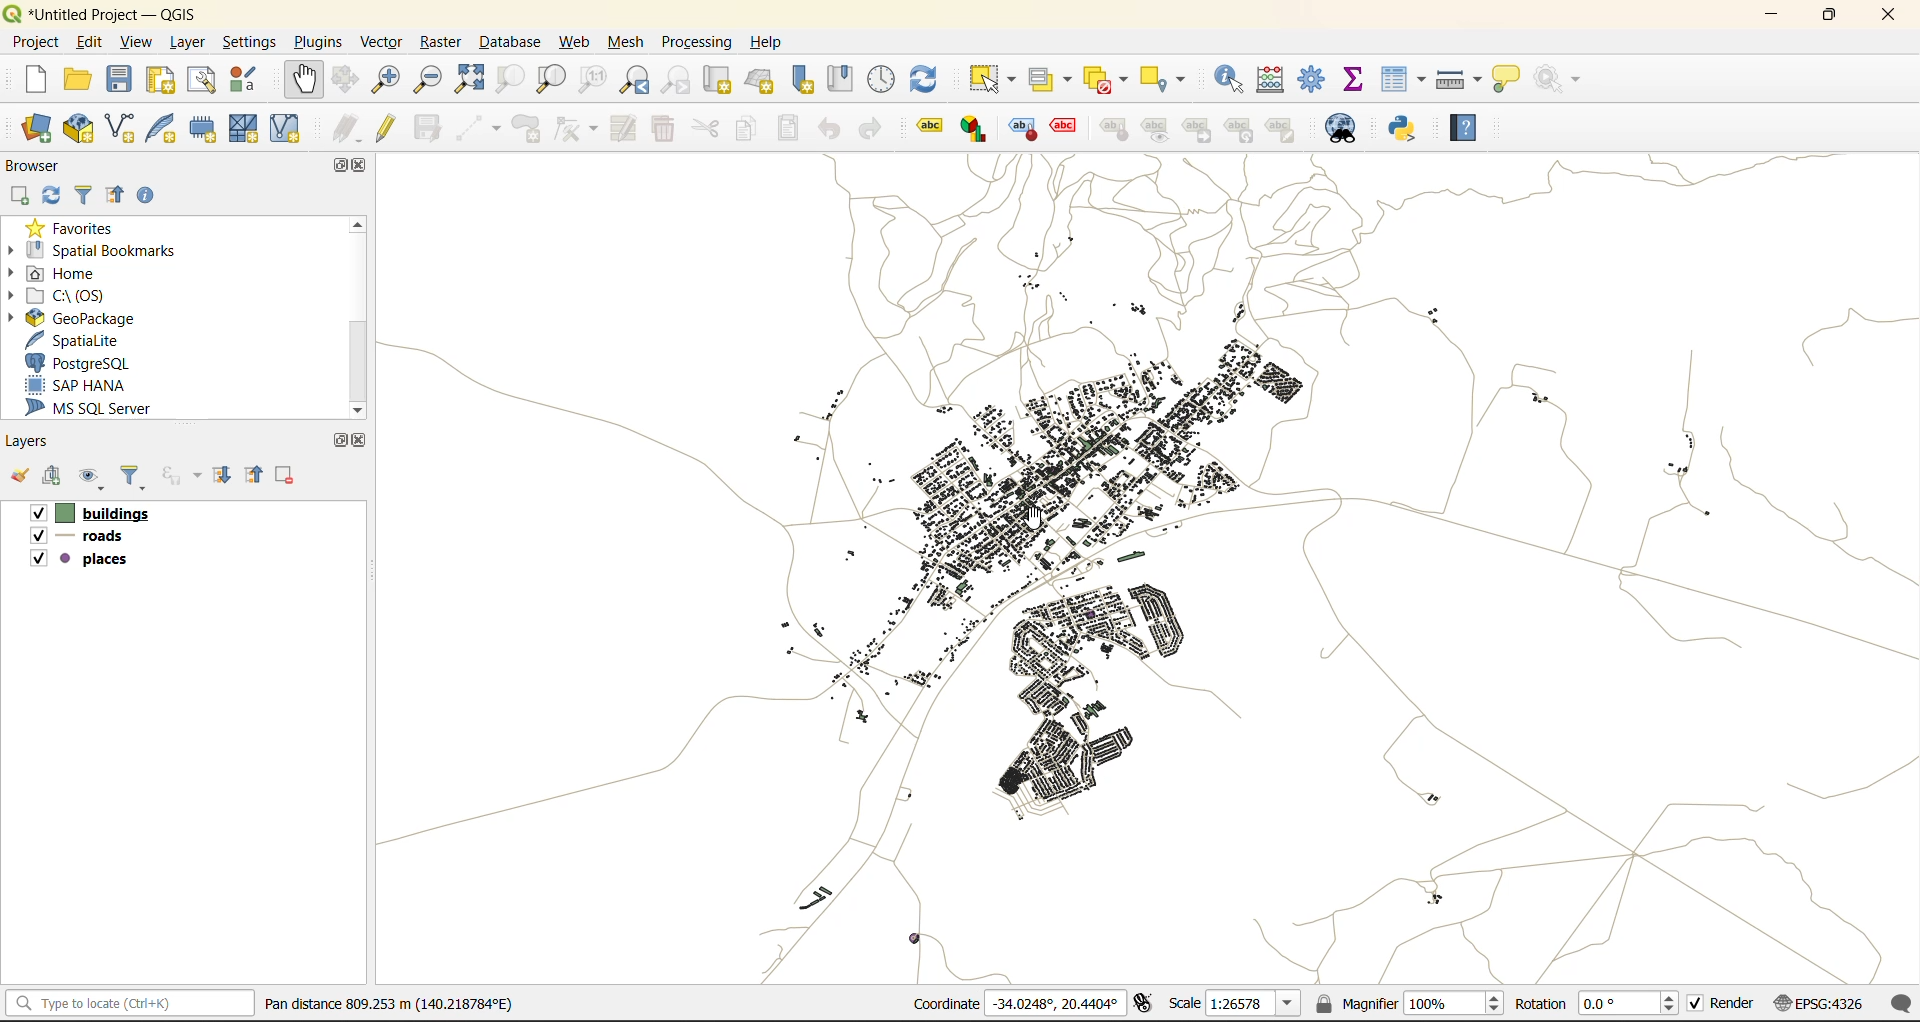 The height and width of the screenshot is (1022, 1920). I want to click on attributes table, so click(1403, 83).